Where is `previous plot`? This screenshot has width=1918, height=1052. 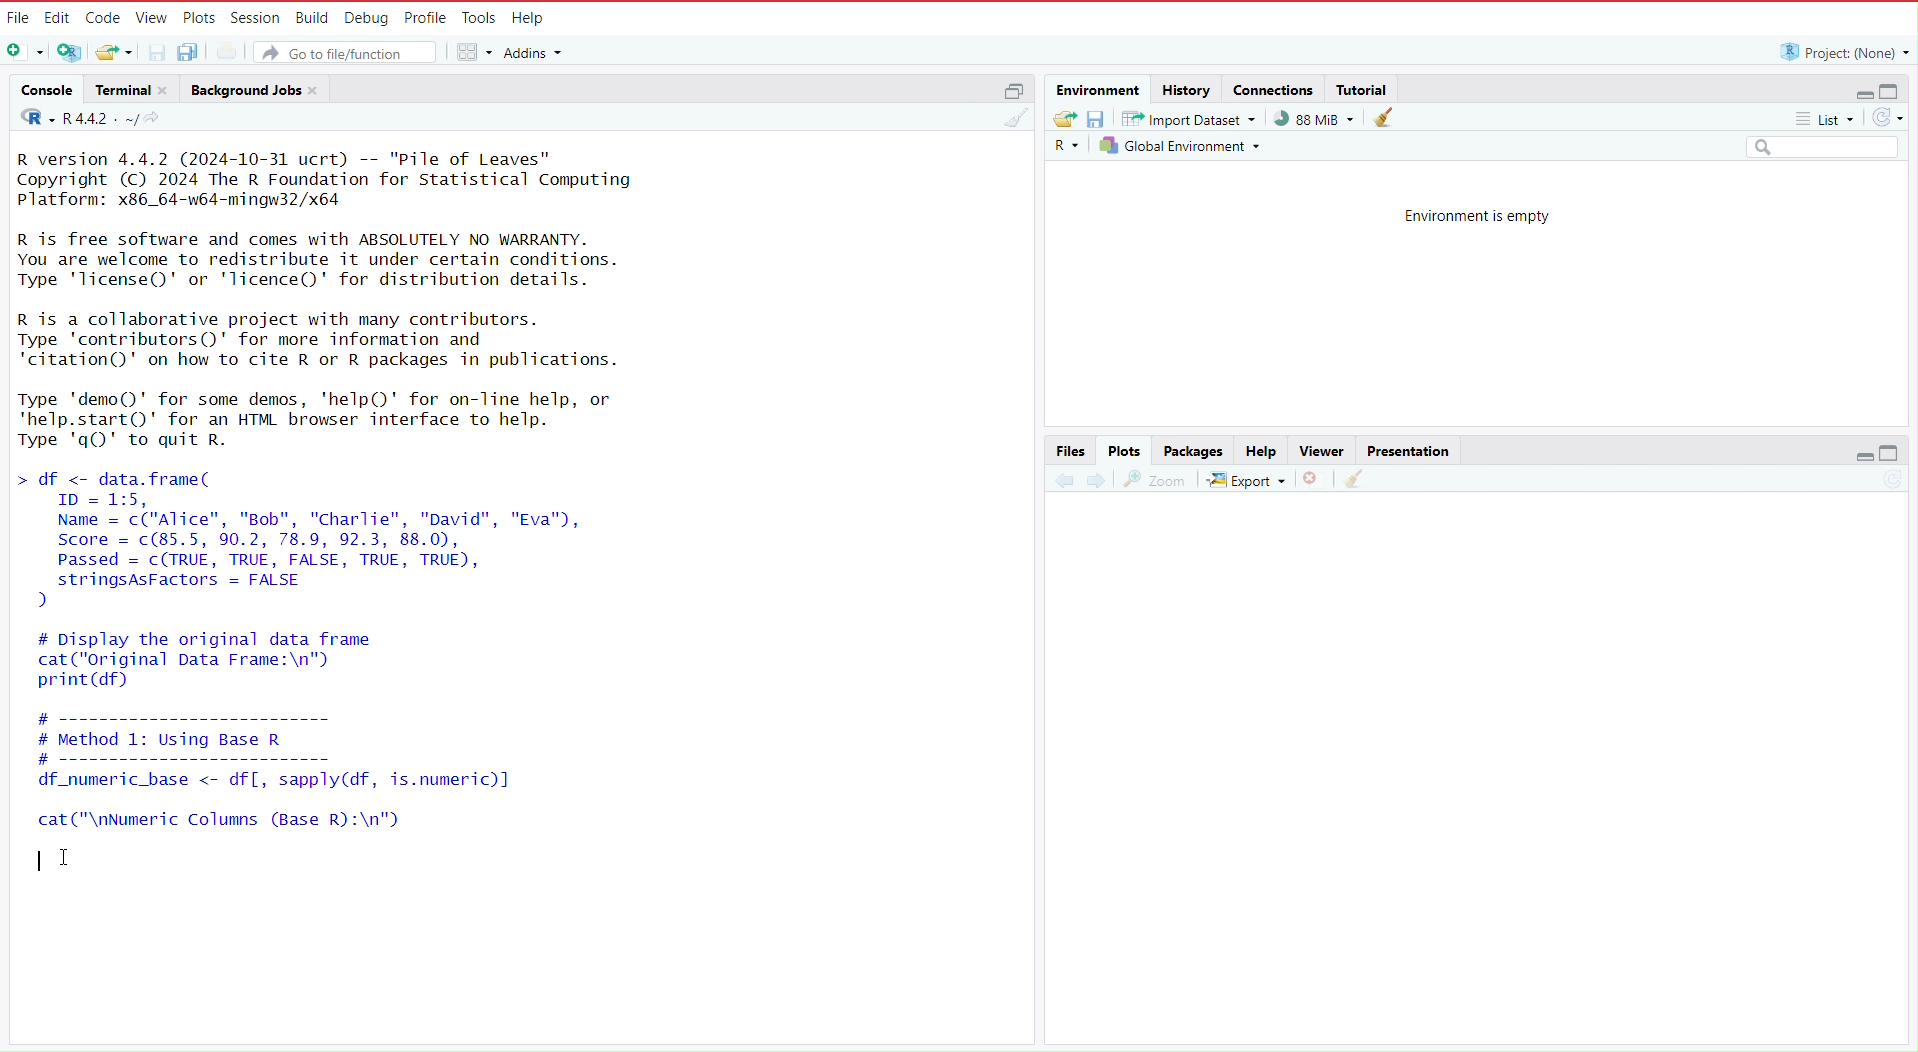 previous plot is located at coordinates (1055, 481).